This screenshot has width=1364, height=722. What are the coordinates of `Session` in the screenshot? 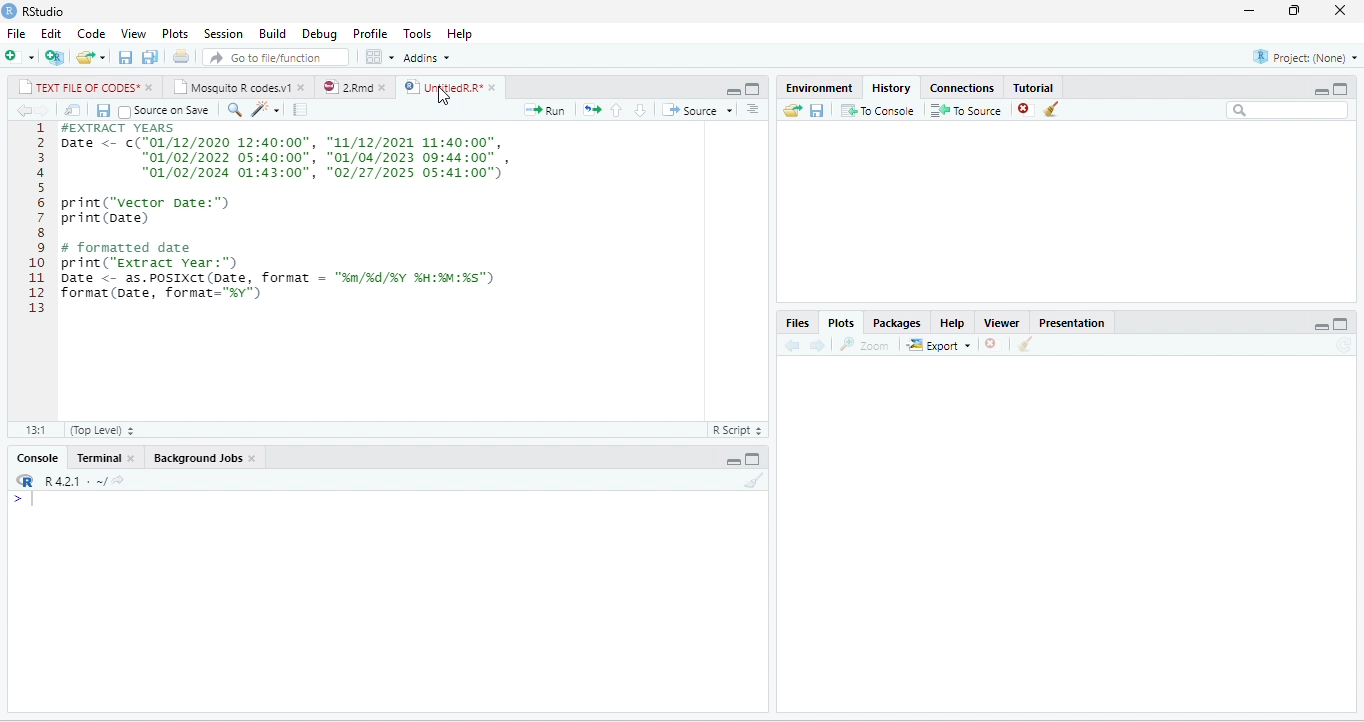 It's located at (224, 33).